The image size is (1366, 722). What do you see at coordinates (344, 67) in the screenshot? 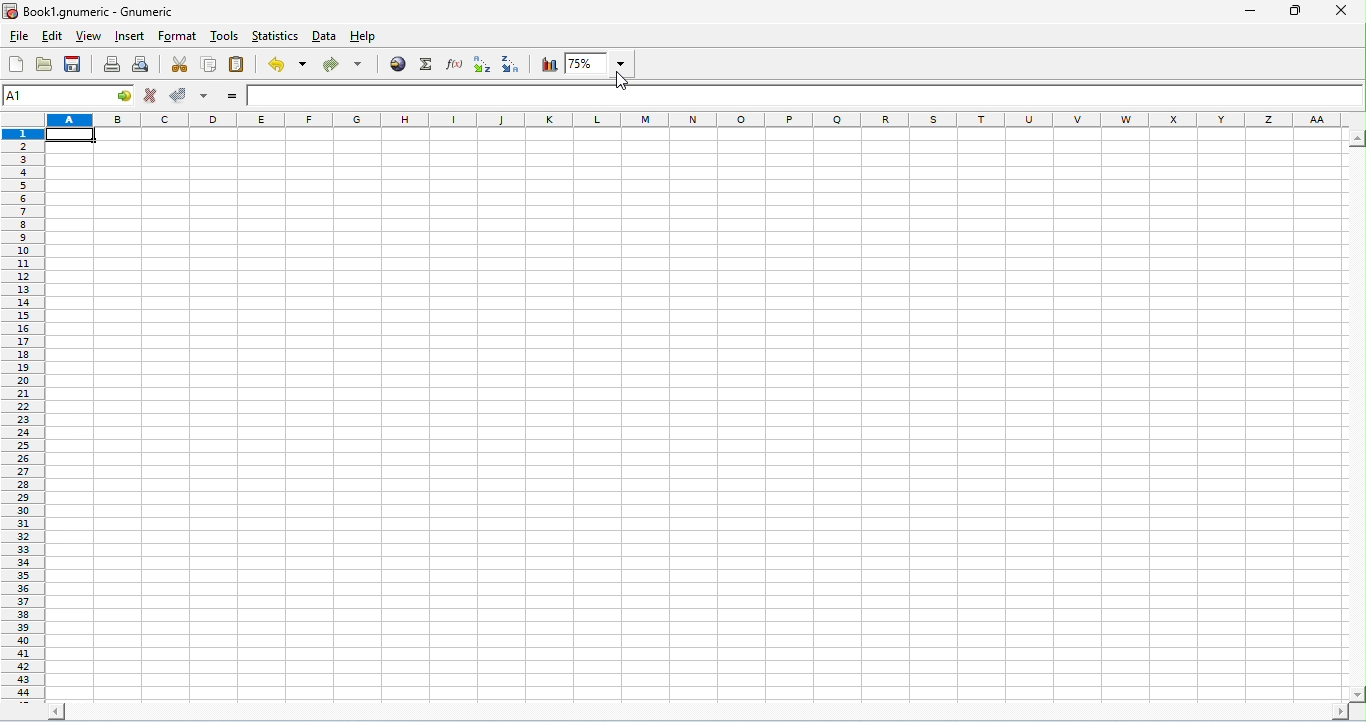
I see `redo` at bounding box center [344, 67].